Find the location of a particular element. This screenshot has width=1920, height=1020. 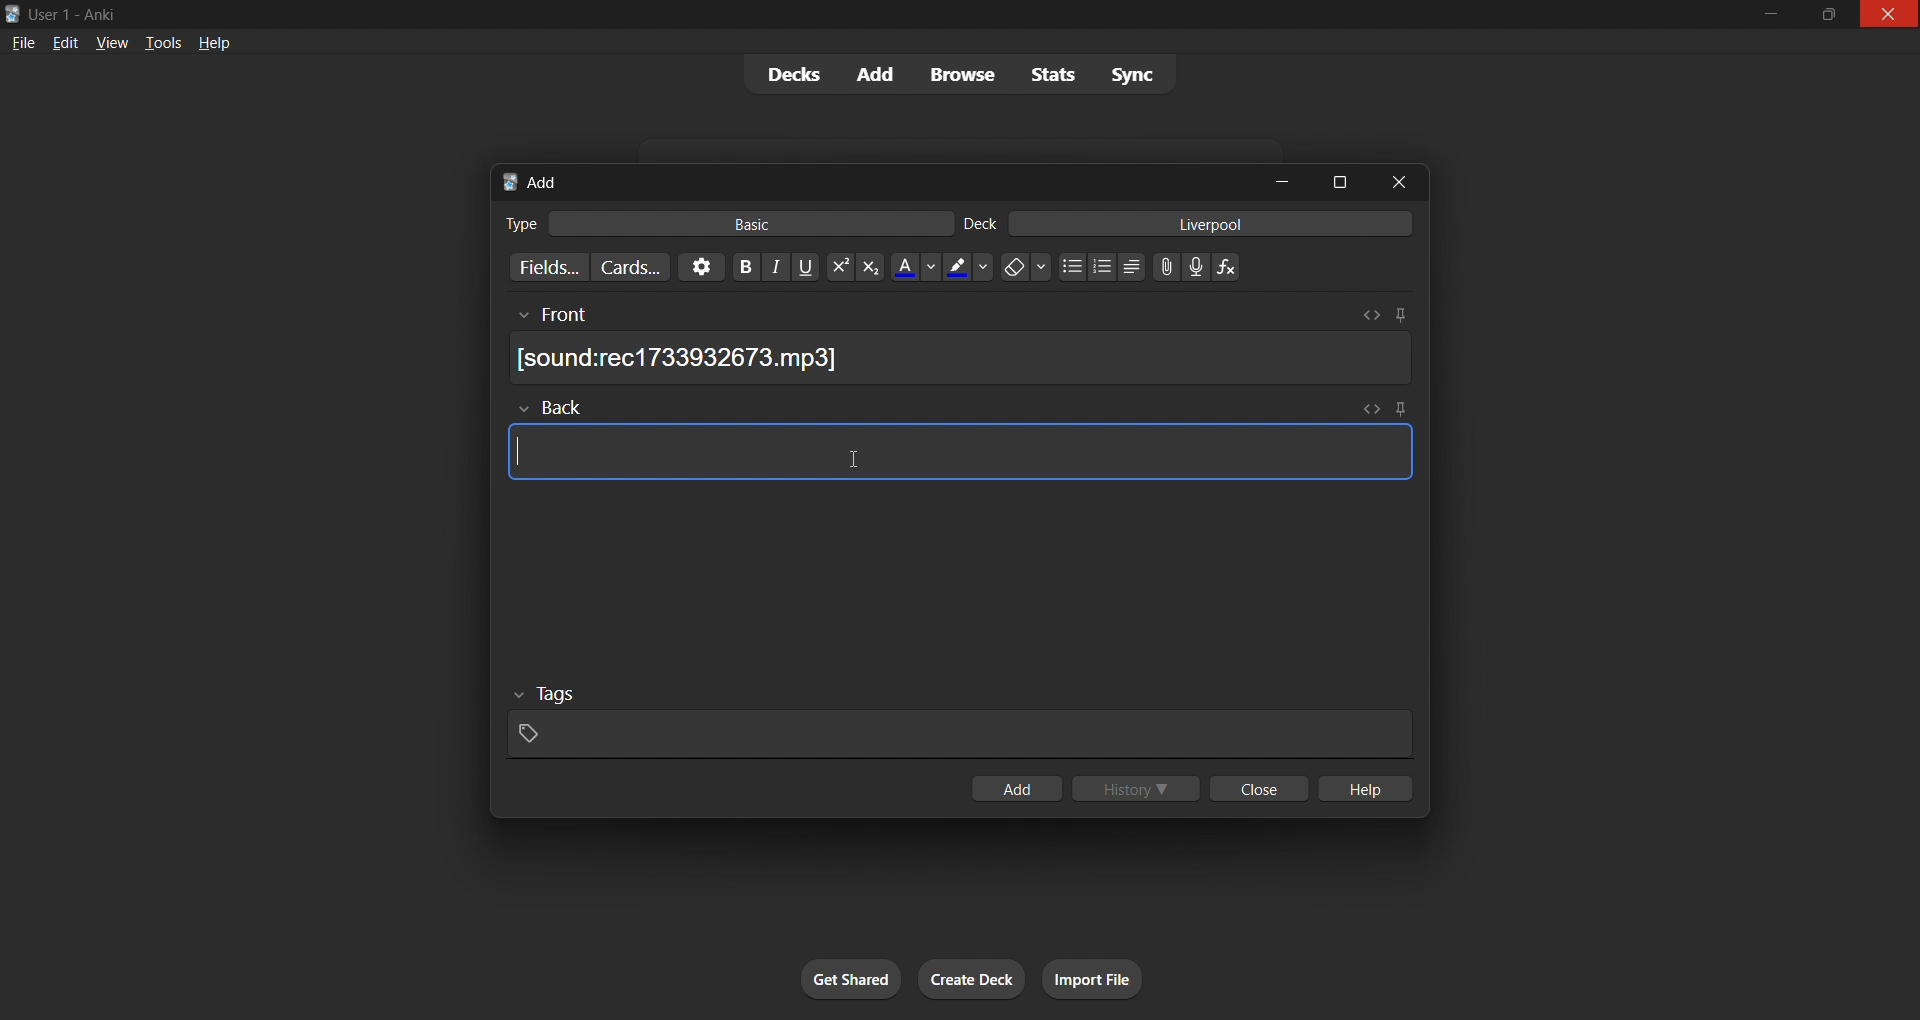

maximize/restore is located at coordinates (1824, 15).